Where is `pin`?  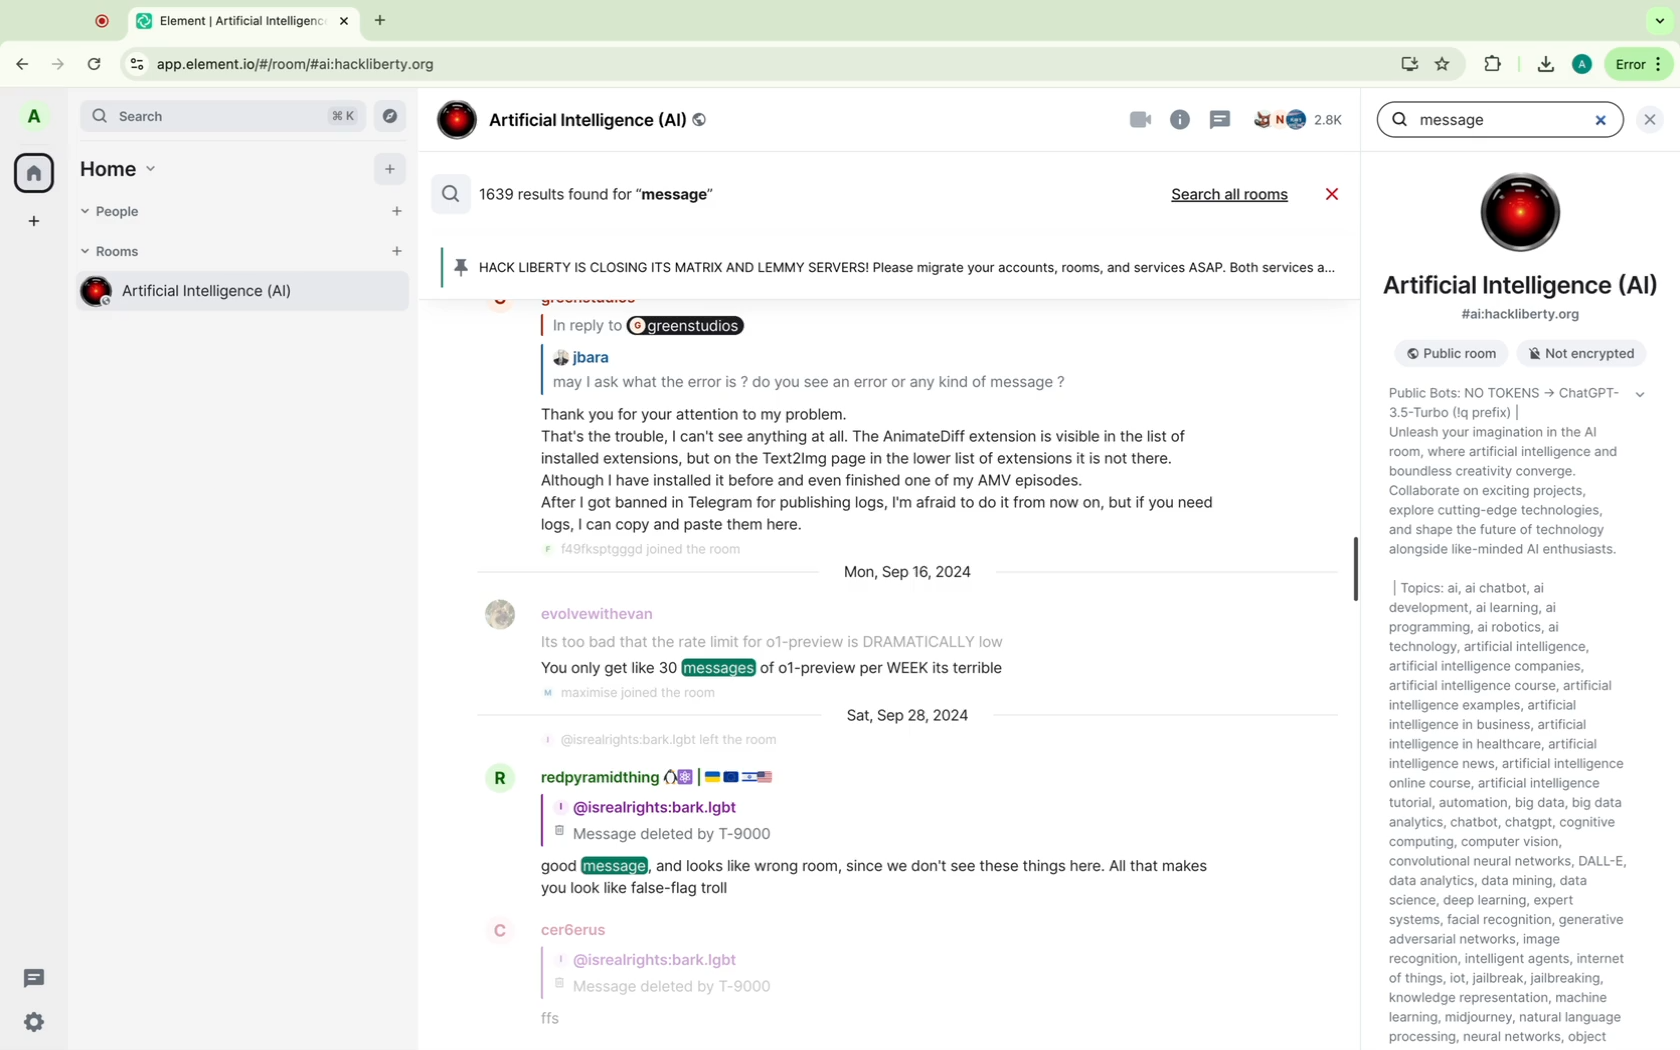 pin is located at coordinates (891, 268).